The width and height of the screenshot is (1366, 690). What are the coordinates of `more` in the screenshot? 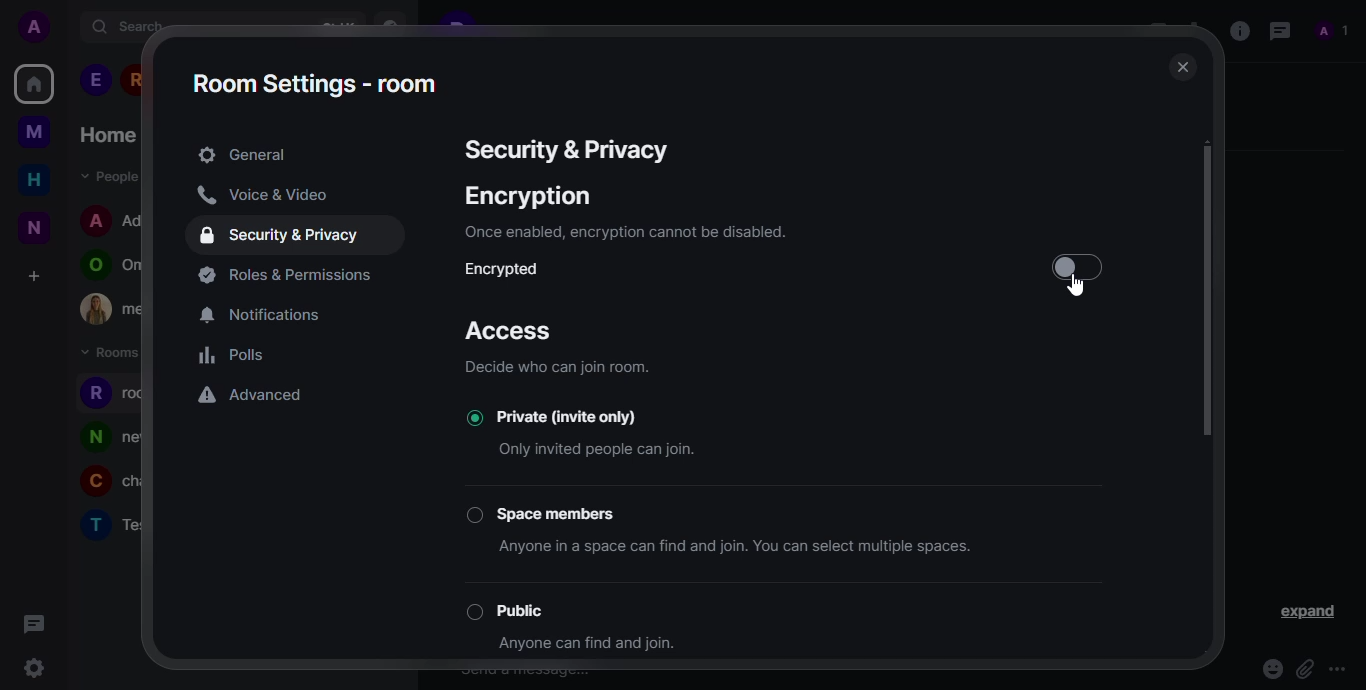 It's located at (1339, 668).